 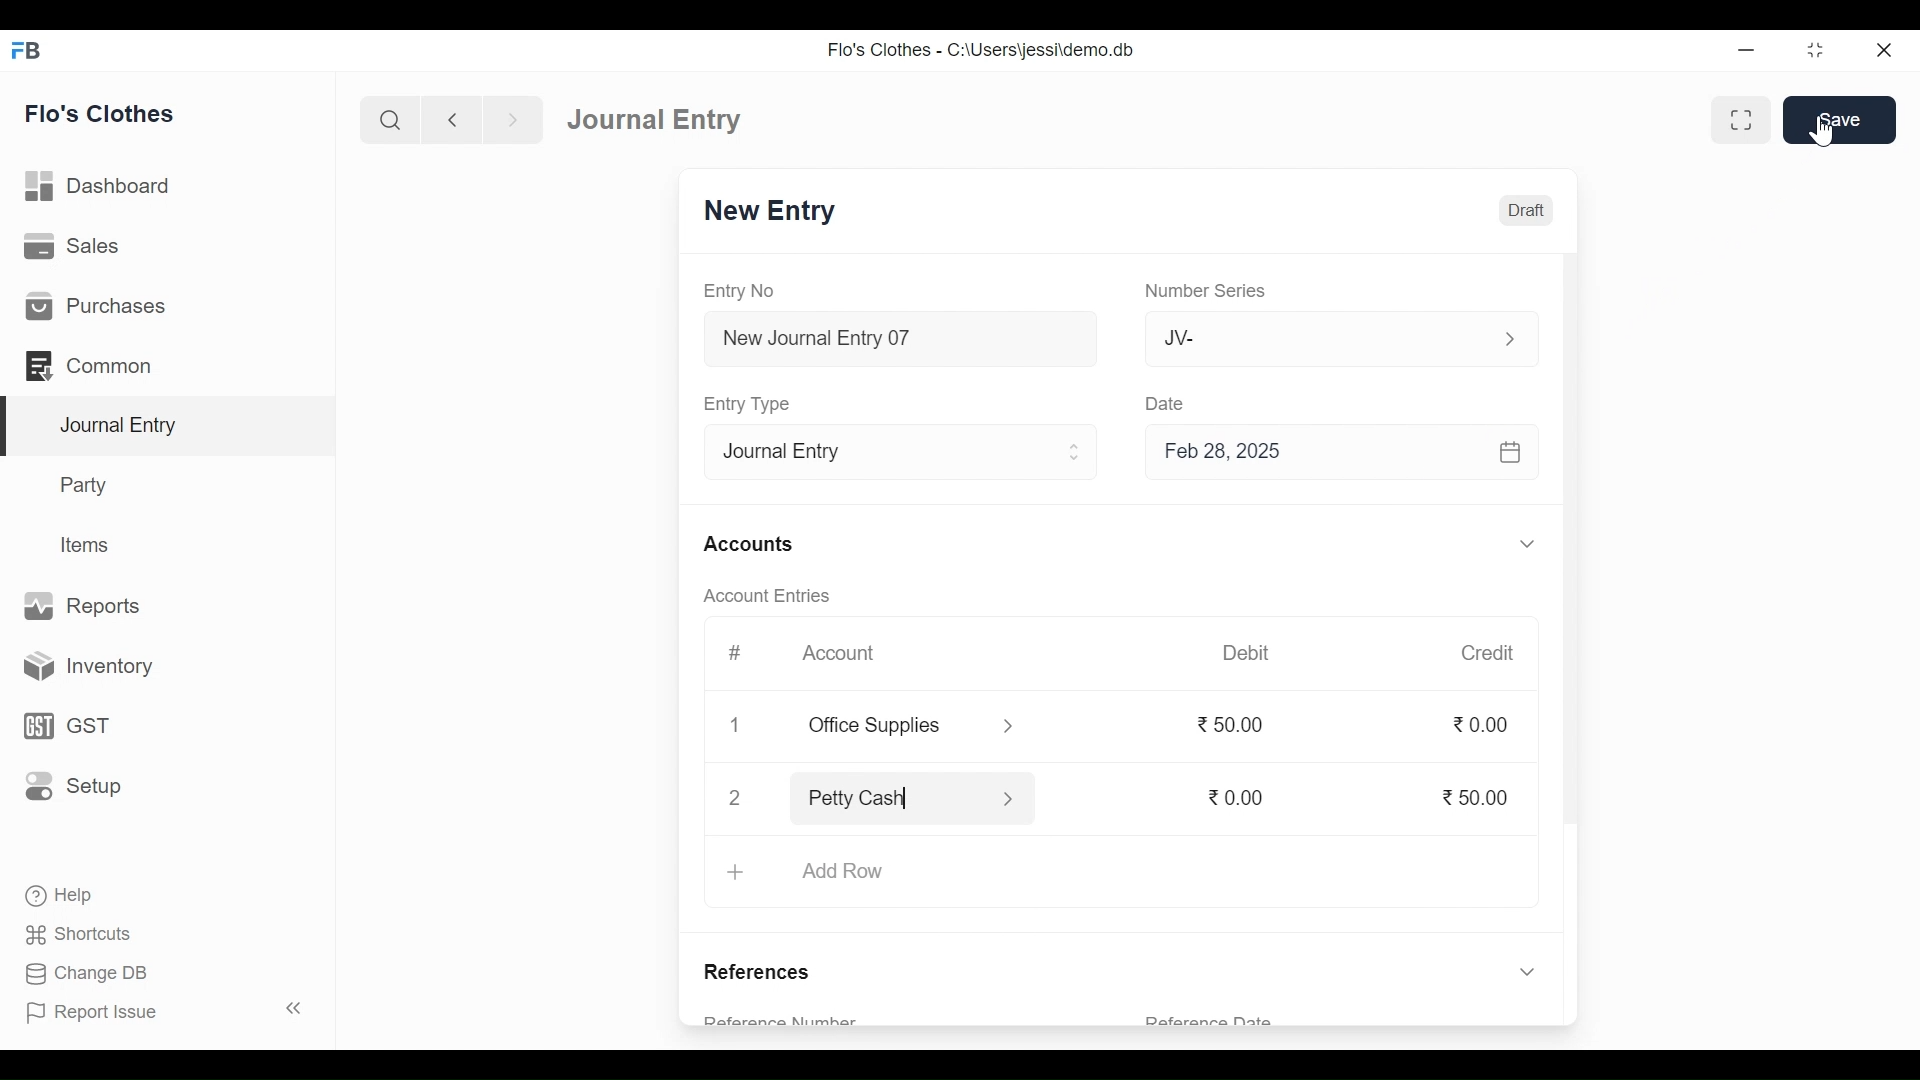 What do you see at coordinates (1885, 51) in the screenshot?
I see `Close` at bounding box center [1885, 51].